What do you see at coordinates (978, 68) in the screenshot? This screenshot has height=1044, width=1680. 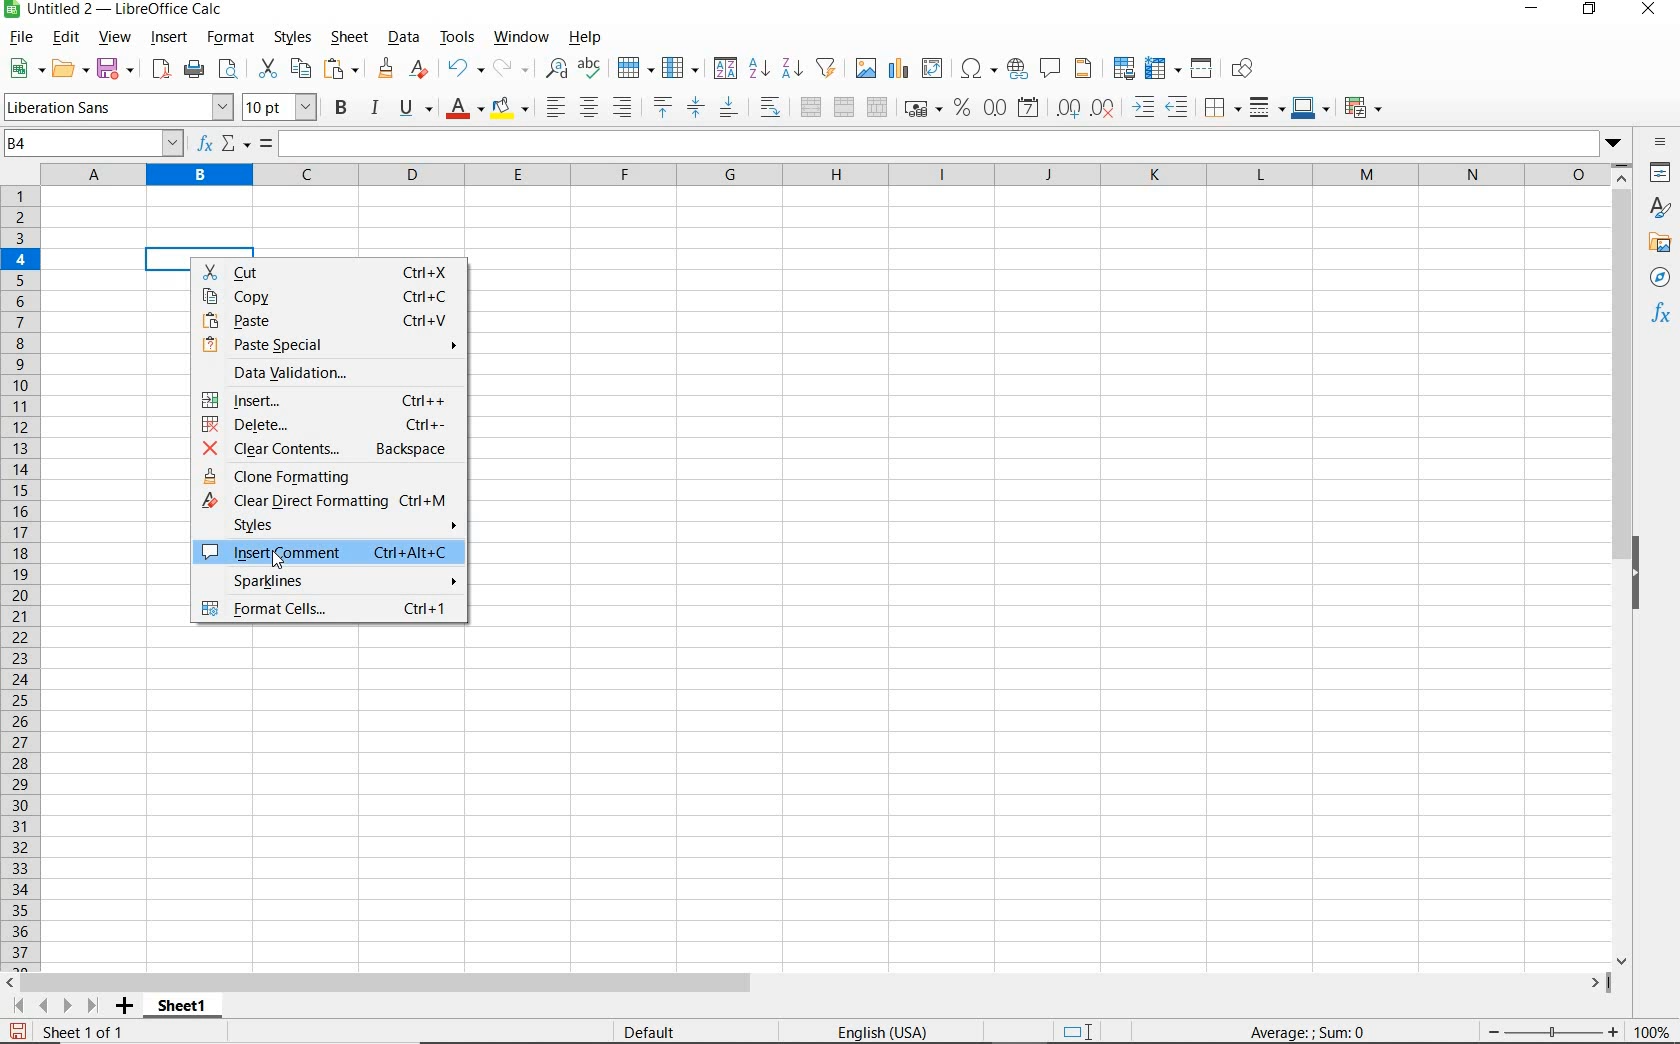 I see `insert special charaacters` at bounding box center [978, 68].